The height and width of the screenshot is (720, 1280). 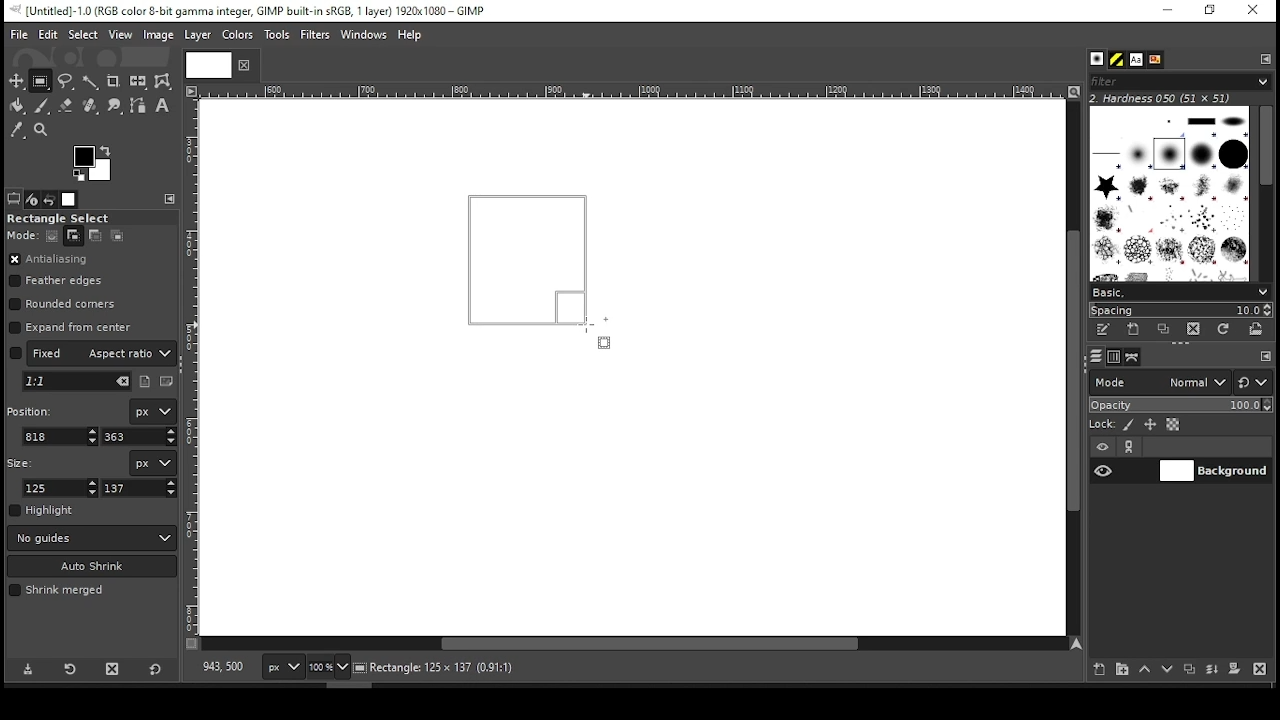 What do you see at coordinates (279, 36) in the screenshot?
I see `tools` at bounding box center [279, 36].